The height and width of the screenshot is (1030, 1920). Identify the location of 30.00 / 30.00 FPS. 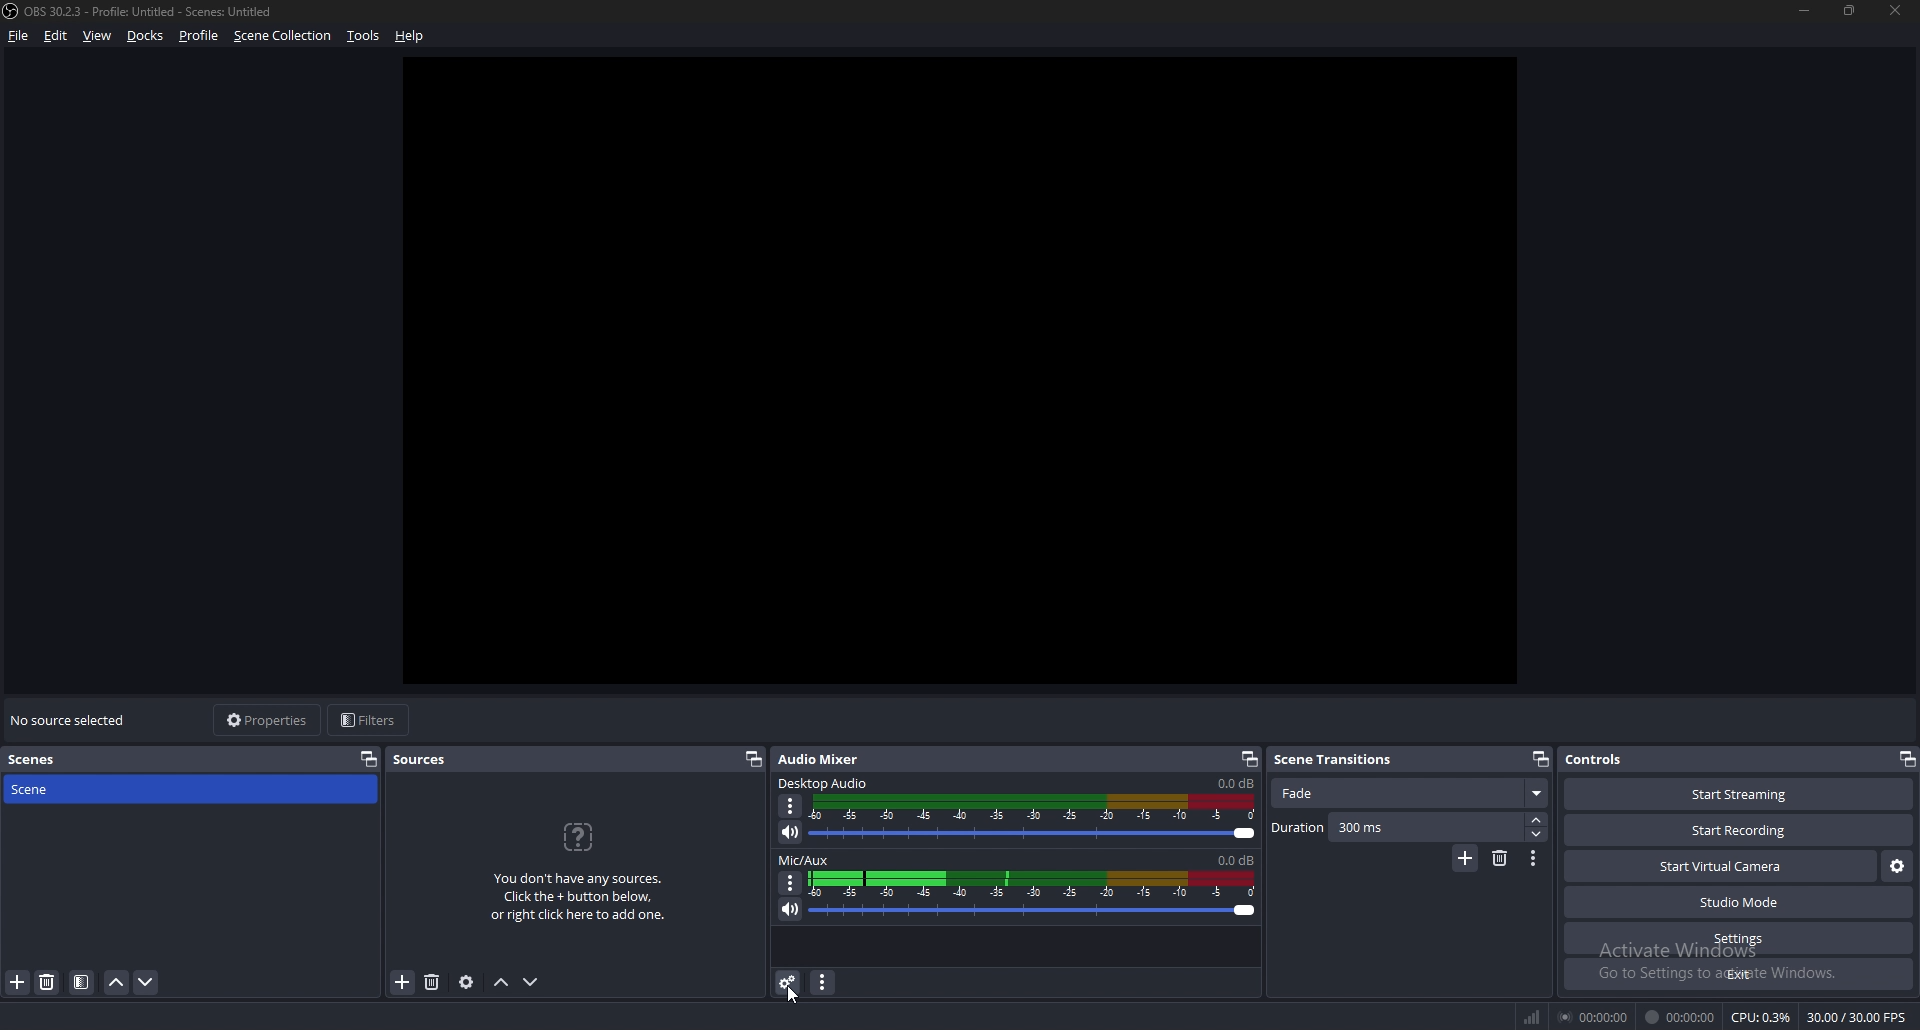
(1855, 1017).